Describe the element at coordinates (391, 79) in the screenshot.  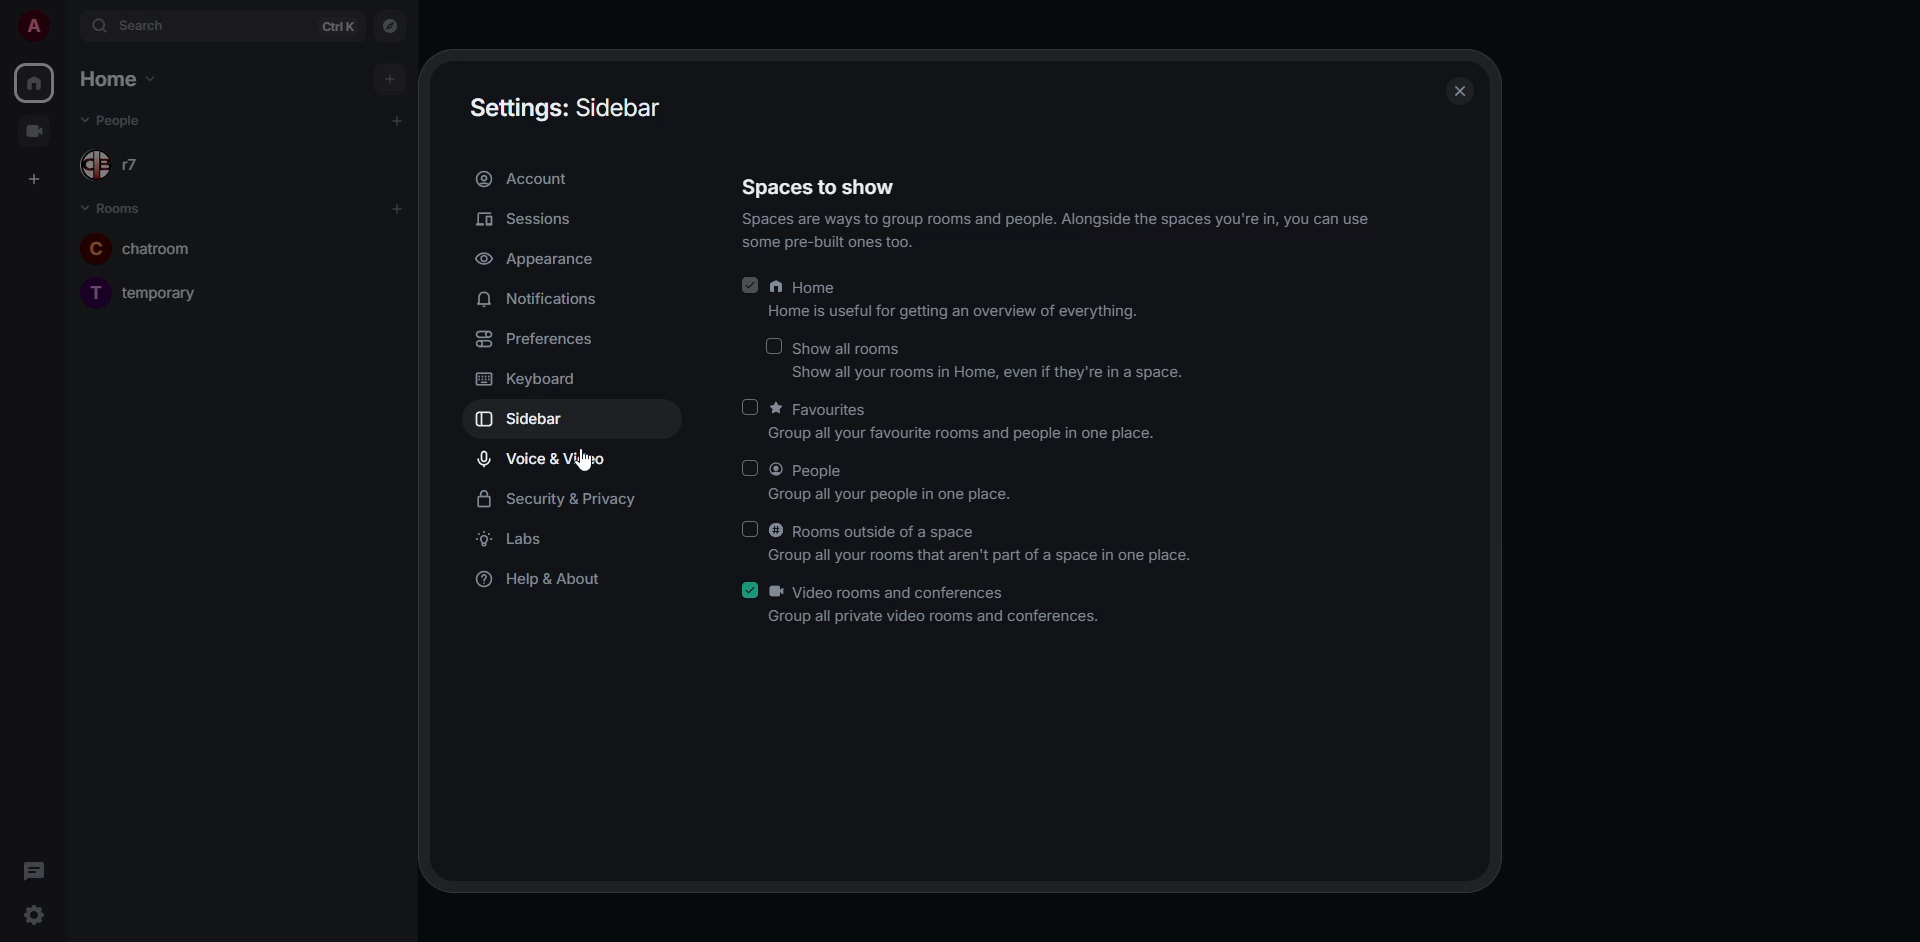
I see `add` at that location.